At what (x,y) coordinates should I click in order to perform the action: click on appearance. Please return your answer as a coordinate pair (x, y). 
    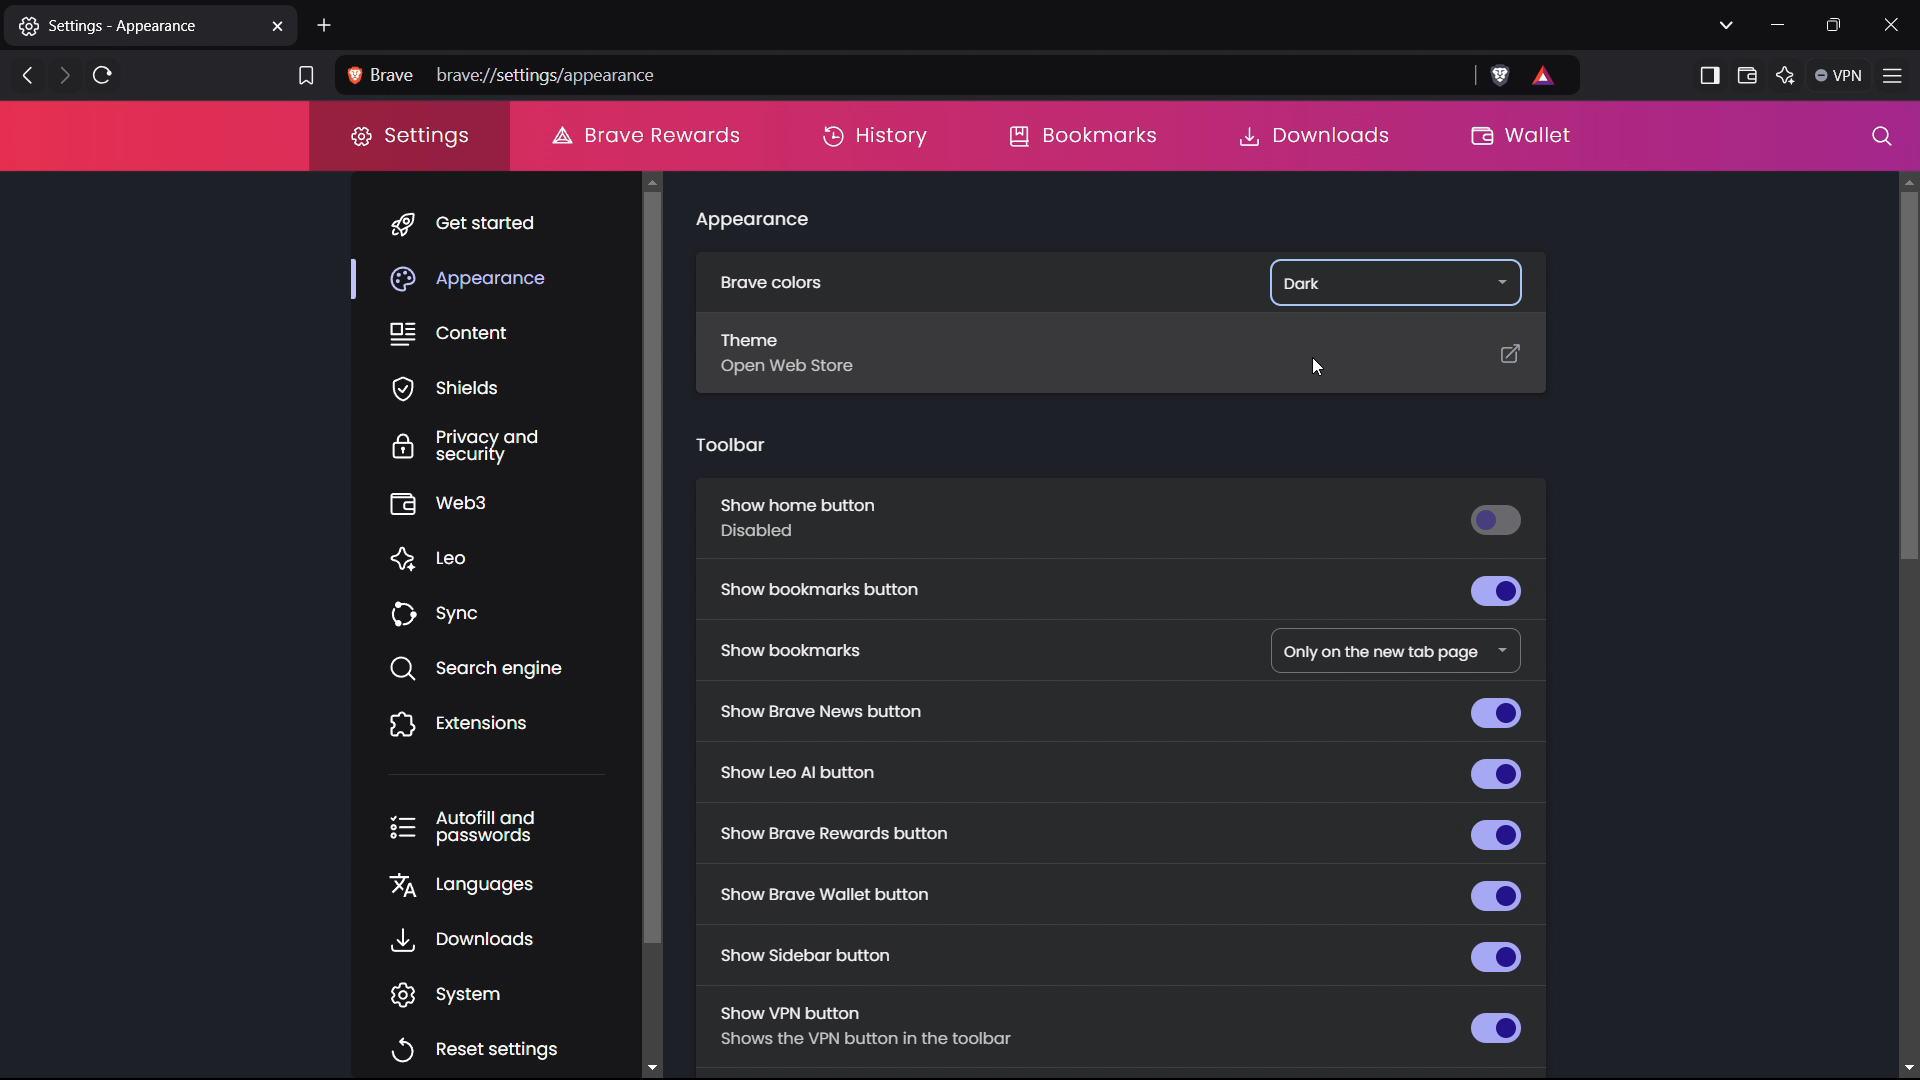
    Looking at the image, I should click on (753, 221).